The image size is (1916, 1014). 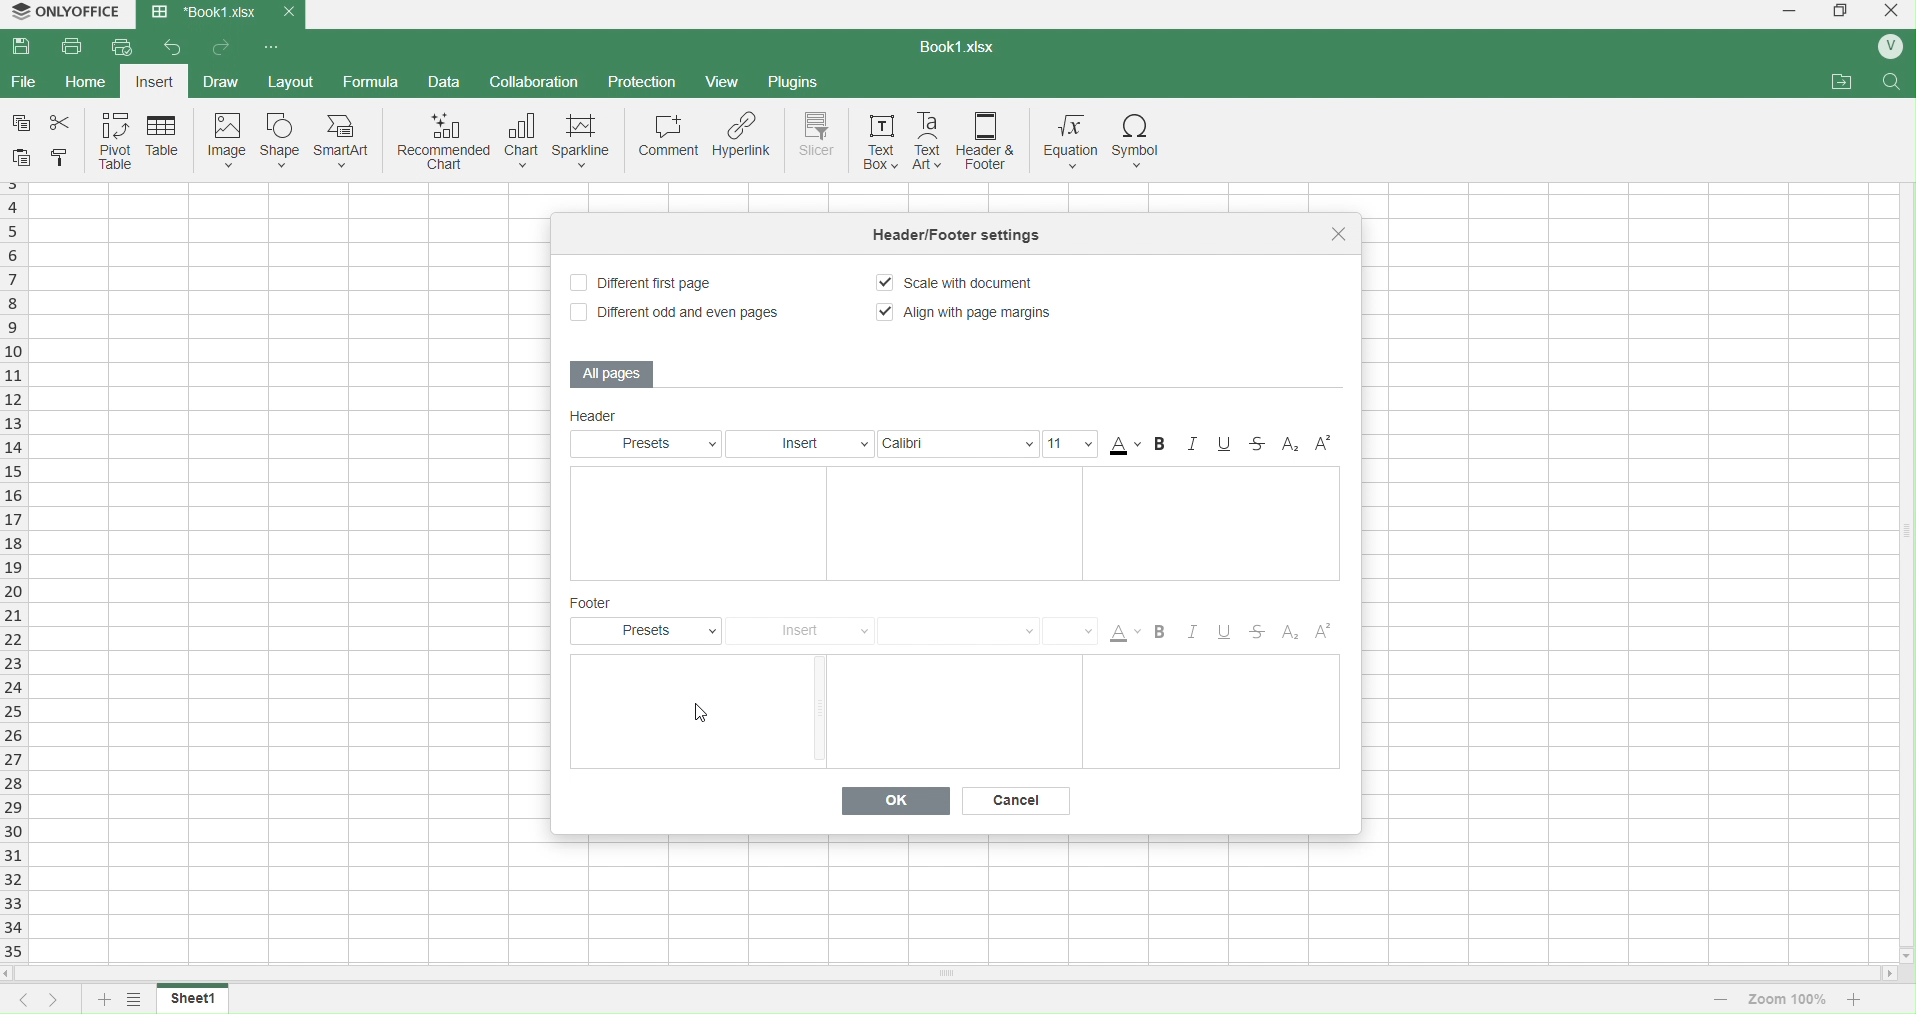 I want to click on windows, so click(x=1839, y=14).